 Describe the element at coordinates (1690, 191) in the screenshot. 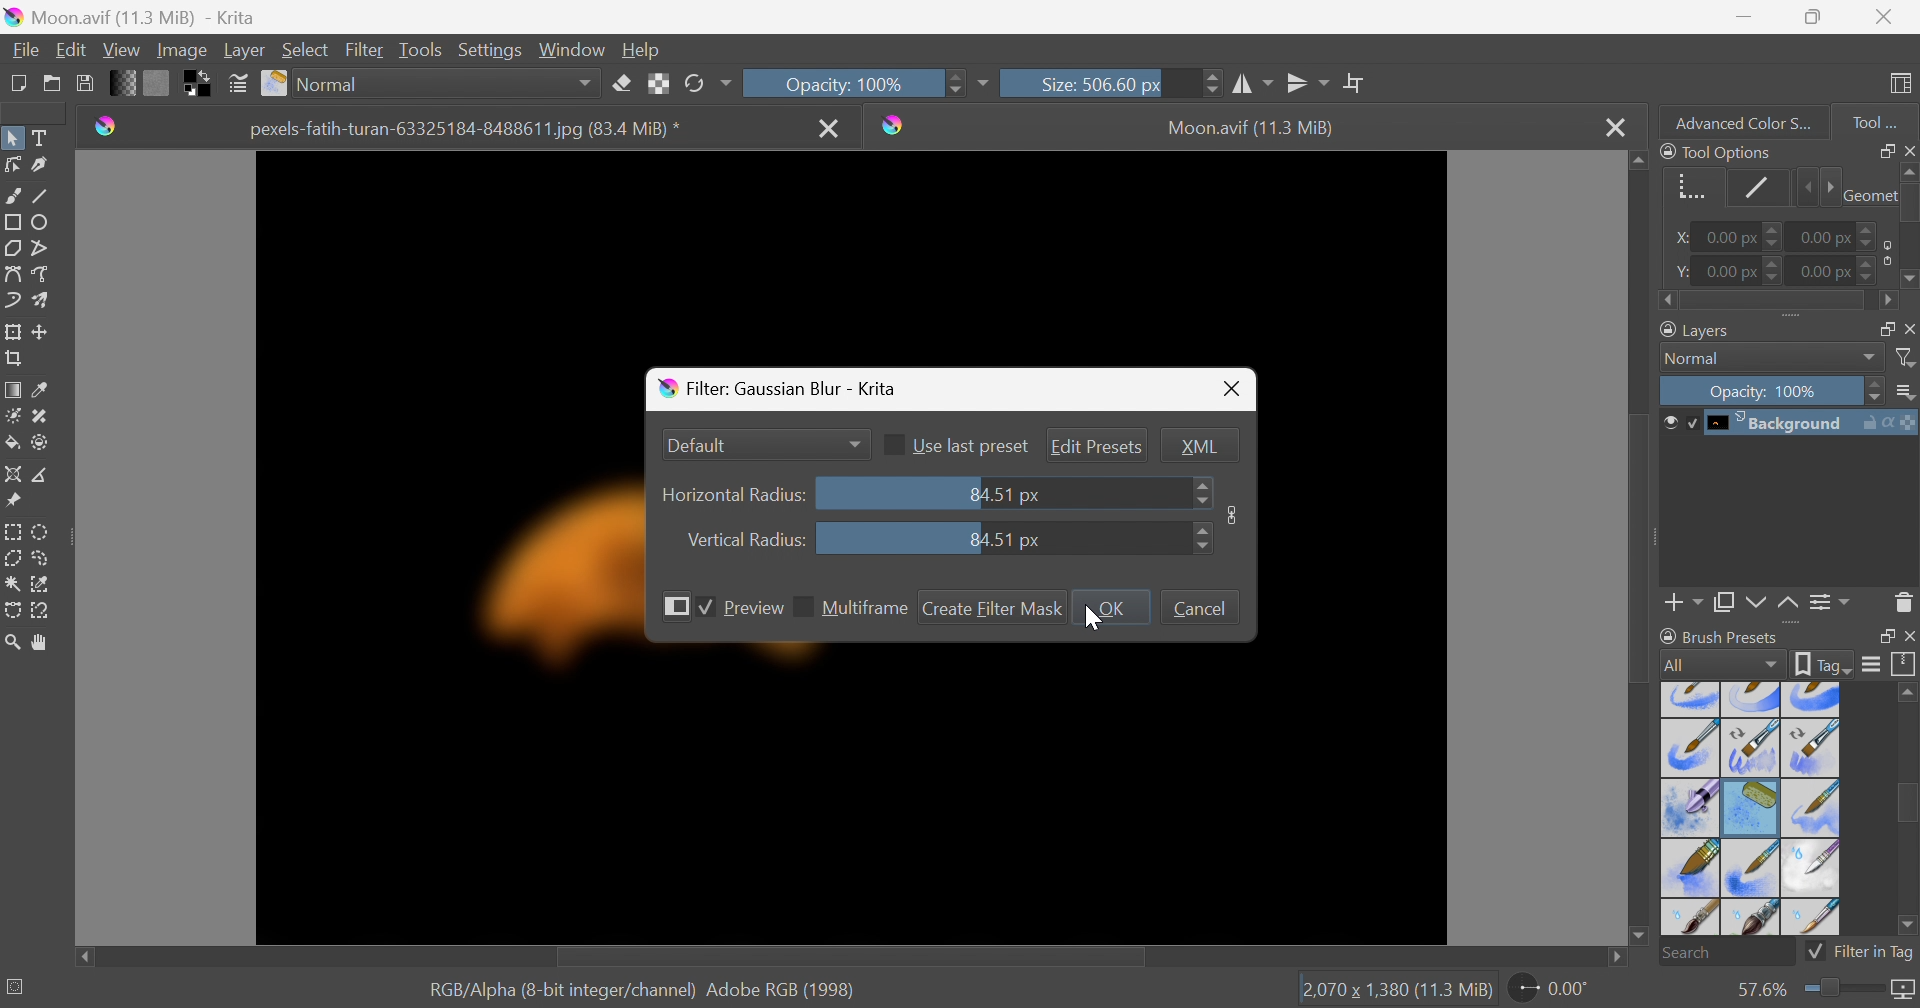

I see `Geometry` at that location.